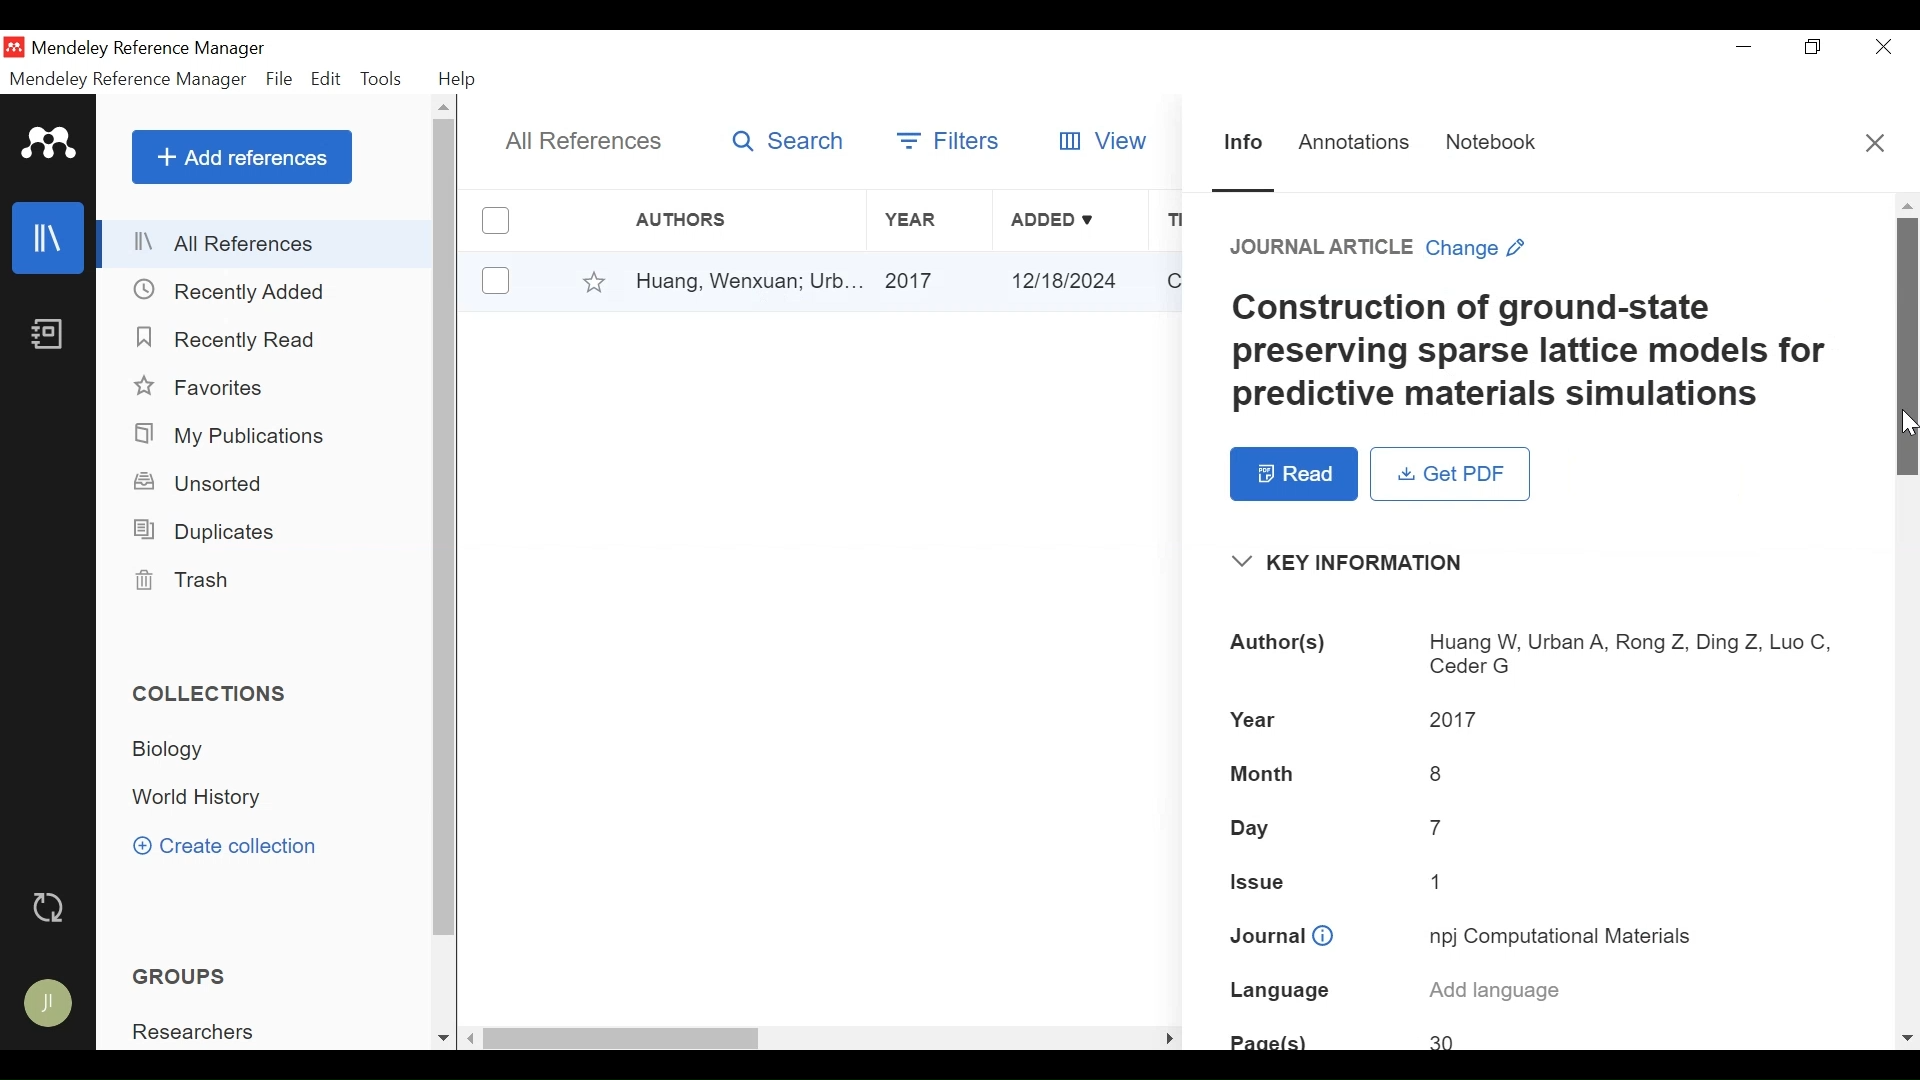 The height and width of the screenshot is (1080, 1920). I want to click on Language, so click(1281, 991).